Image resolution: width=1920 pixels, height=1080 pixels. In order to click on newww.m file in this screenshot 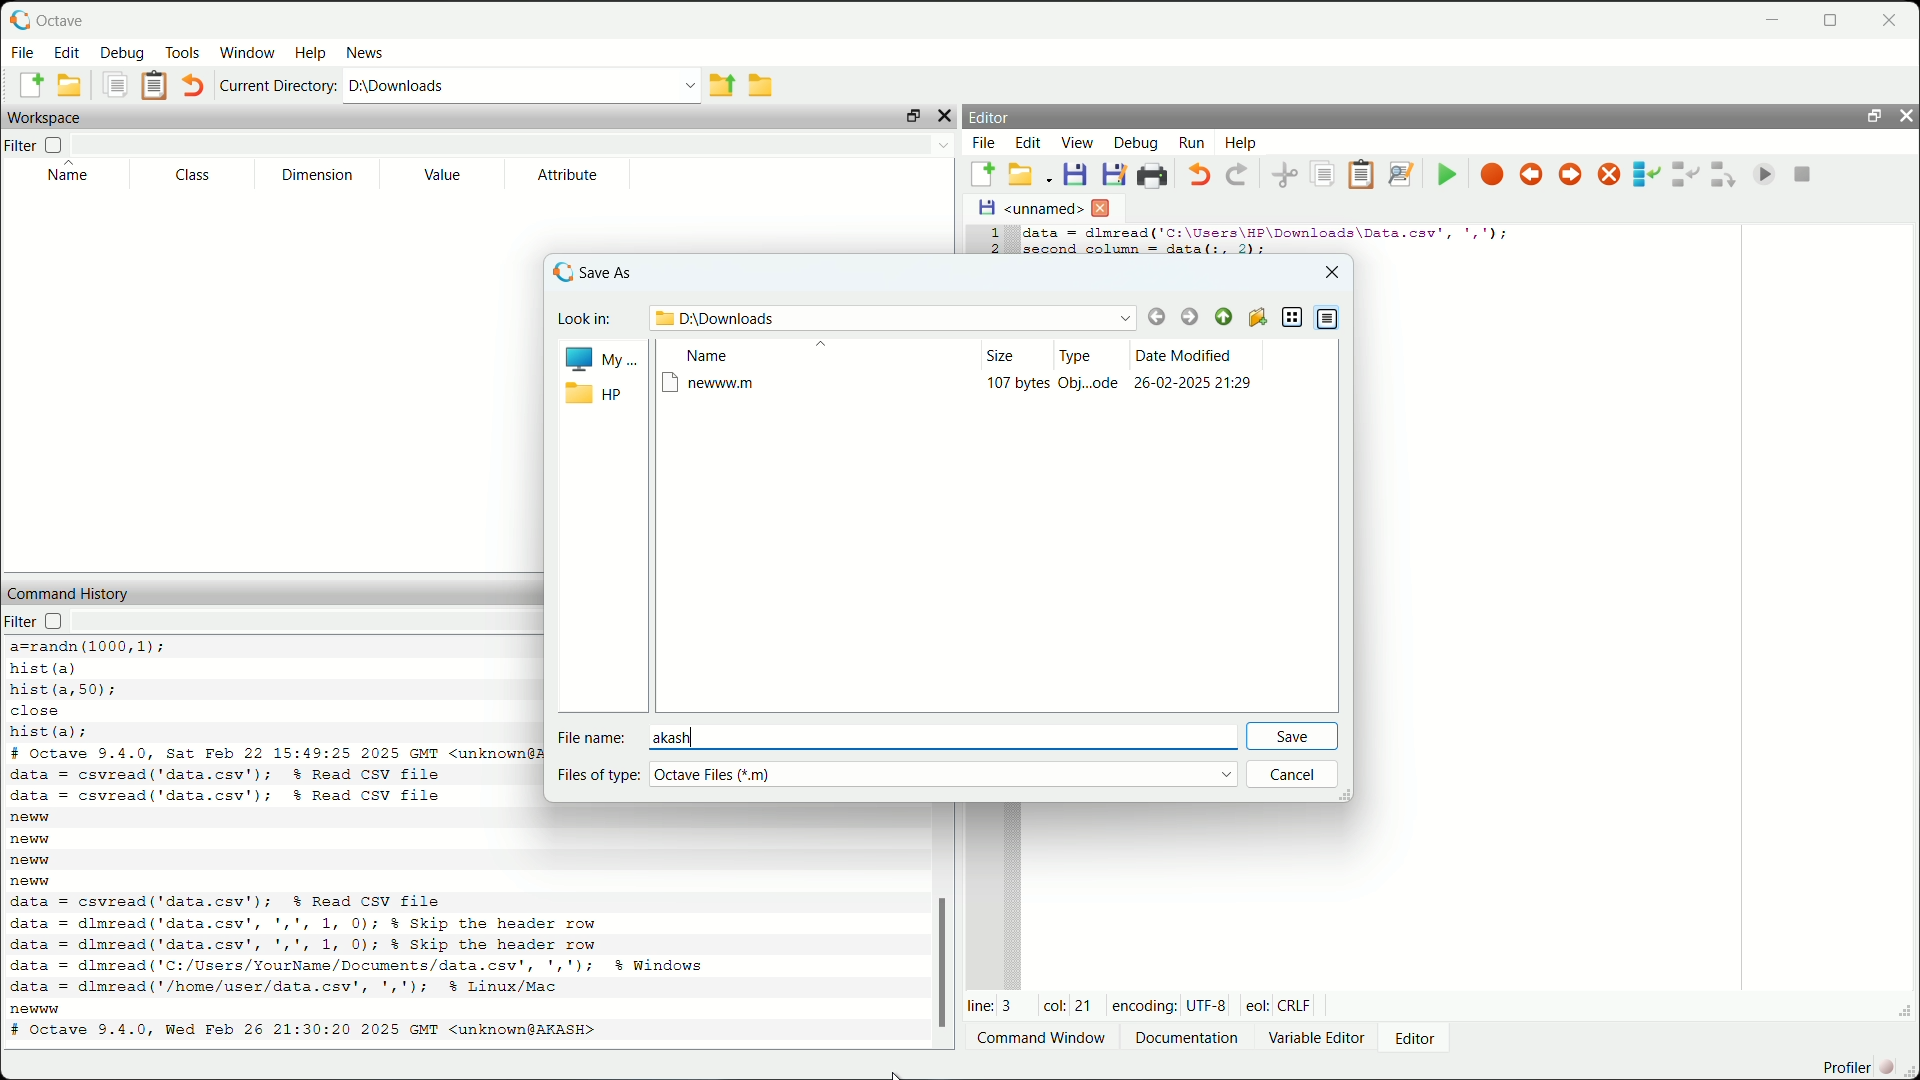, I will do `click(984, 386)`.